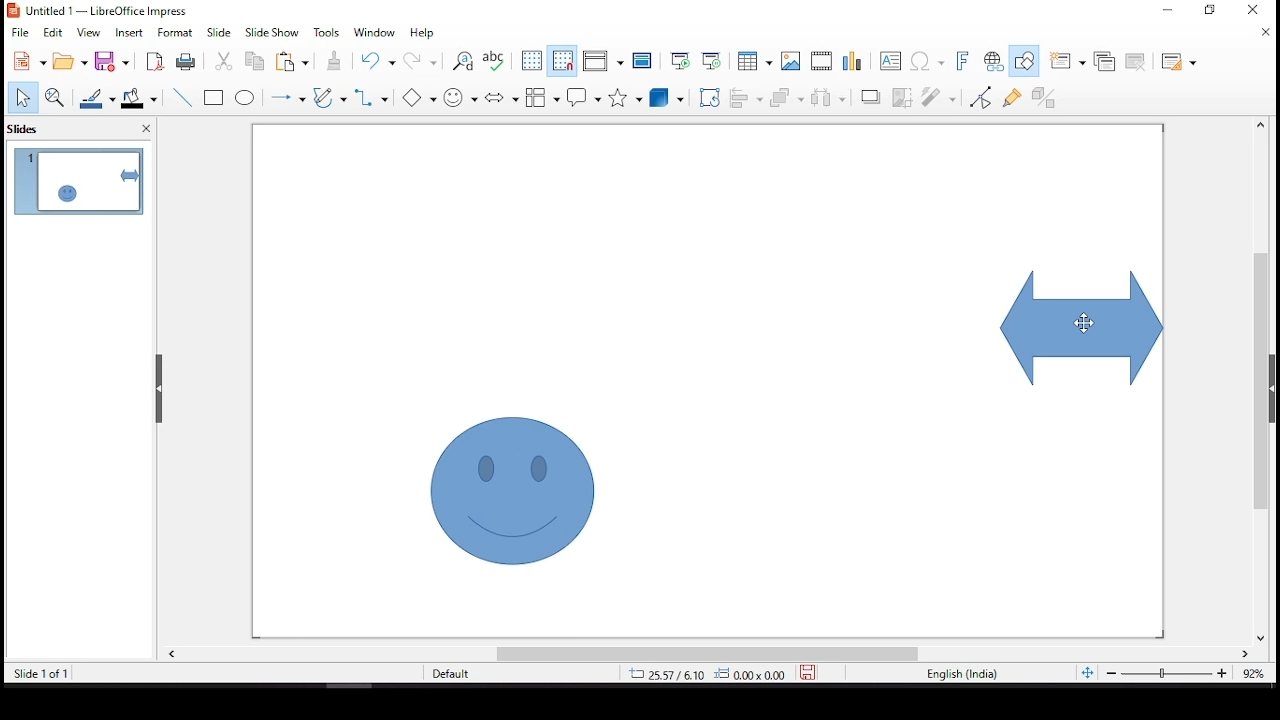 The image size is (1280, 720). I want to click on slide, so click(219, 32).